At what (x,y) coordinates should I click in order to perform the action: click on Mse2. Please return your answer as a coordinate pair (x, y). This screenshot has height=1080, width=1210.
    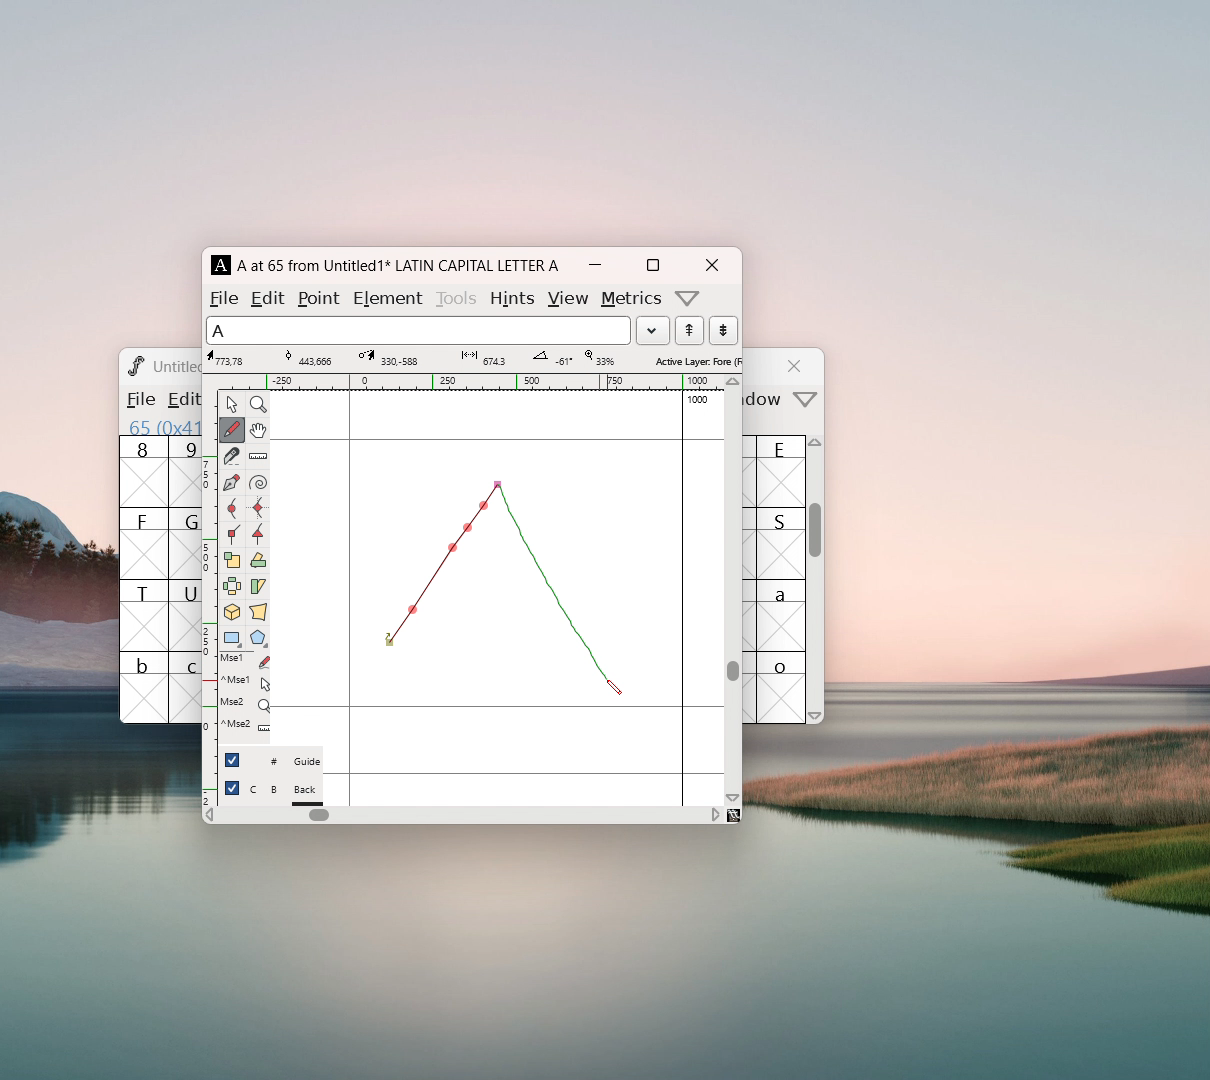
    Looking at the image, I should click on (245, 703).